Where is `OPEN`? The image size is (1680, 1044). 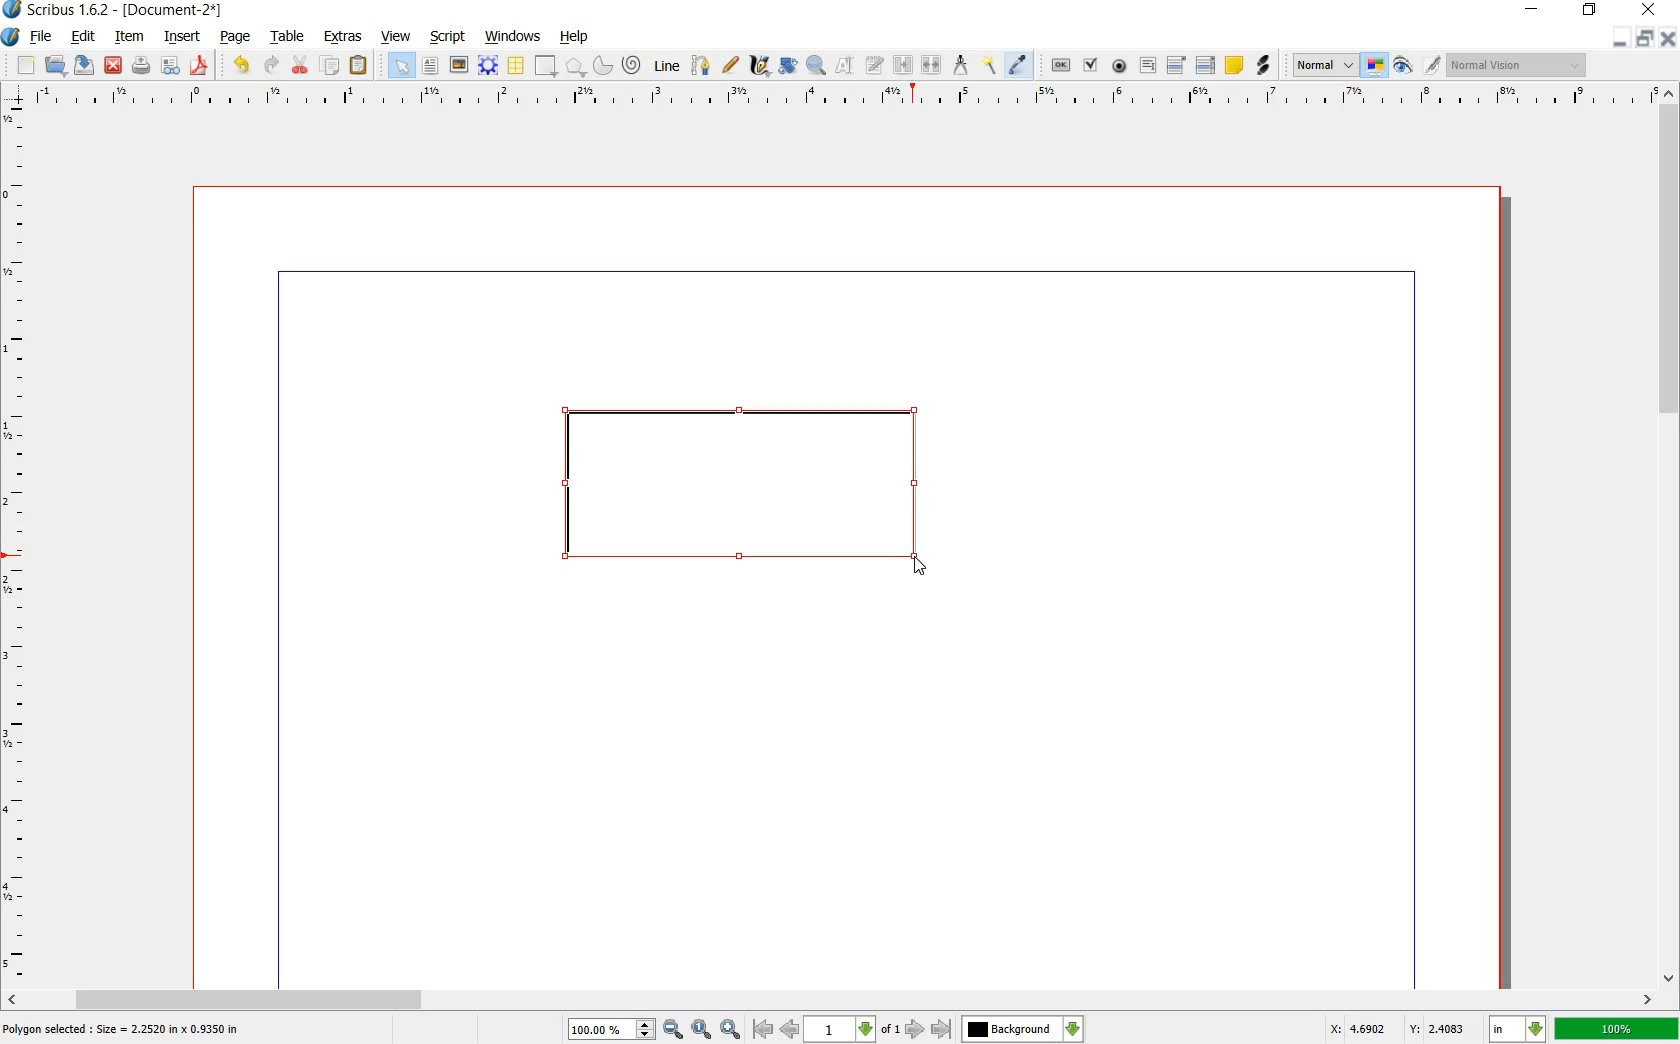
OPEN is located at coordinates (56, 66).